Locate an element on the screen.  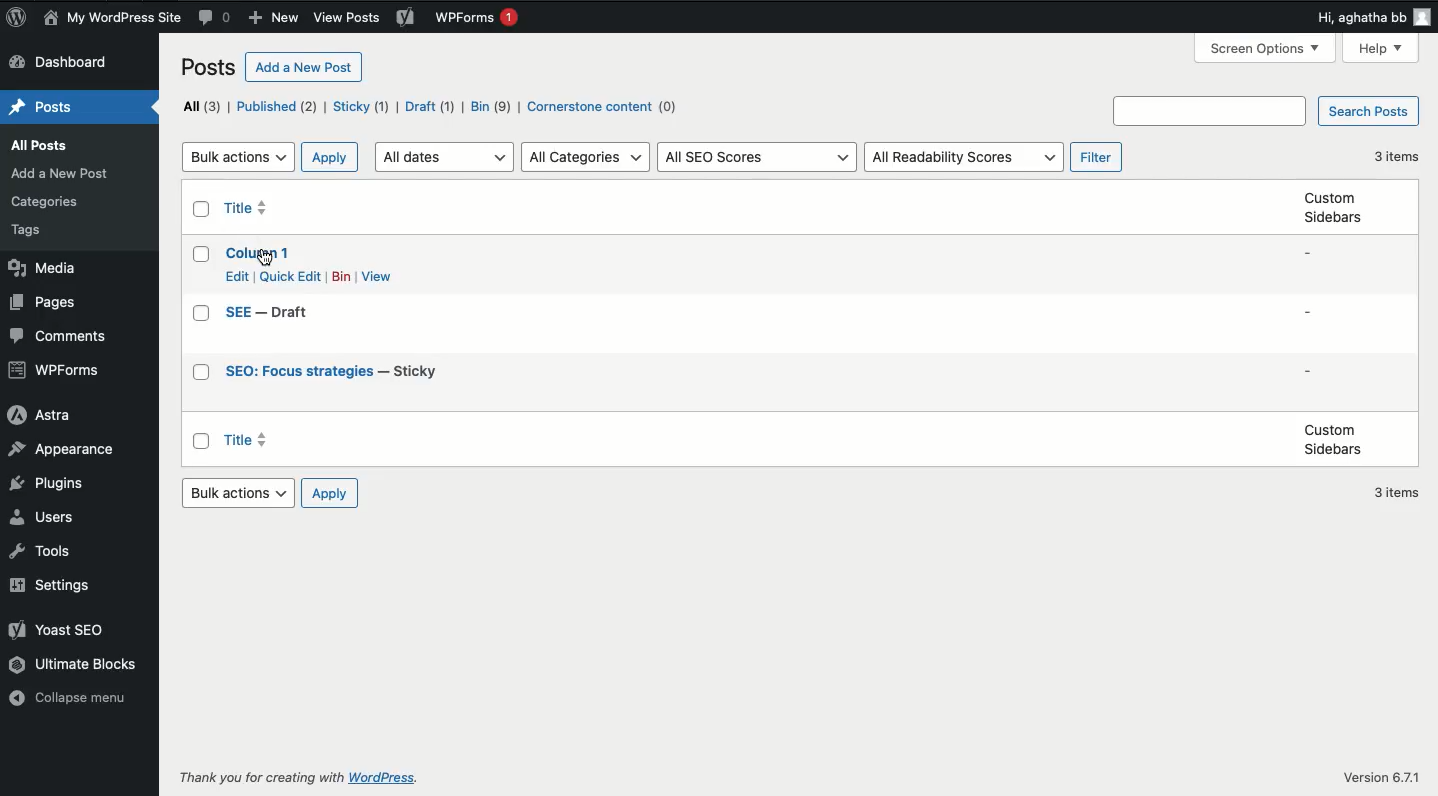
Apply is located at coordinates (332, 492).